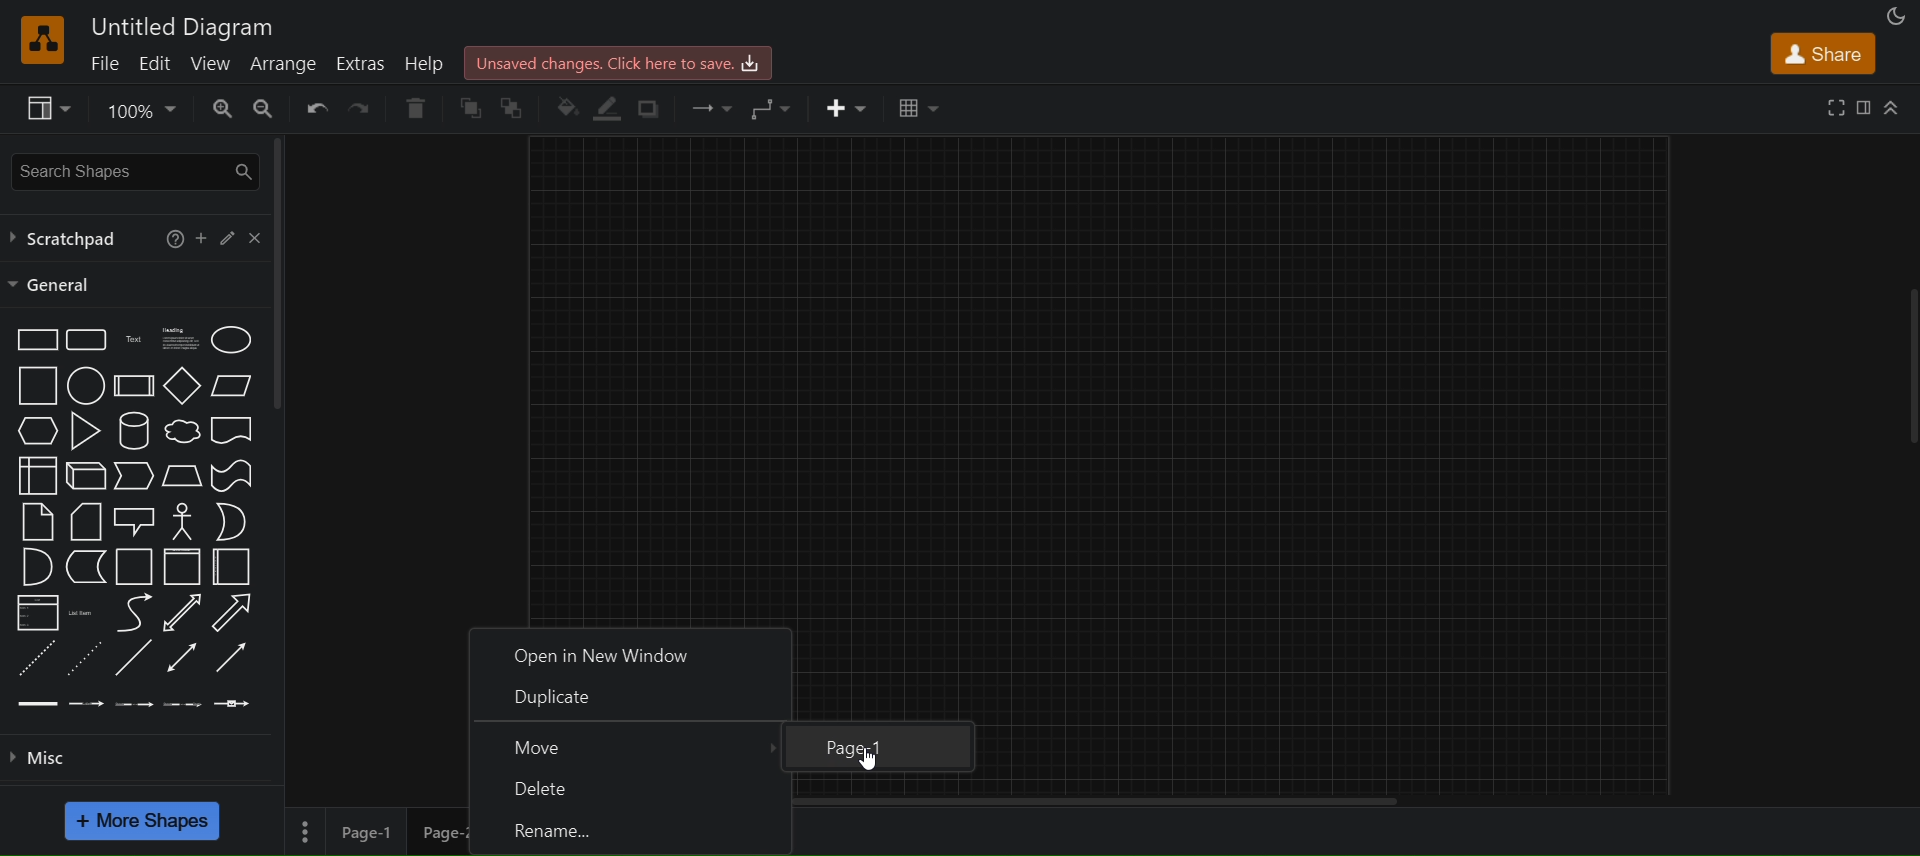 The height and width of the screenshot is (856, 1920). What do you see at coordinates (146, 109) in the screenshot?
I see `zoom` at bounding box center [146, 109].